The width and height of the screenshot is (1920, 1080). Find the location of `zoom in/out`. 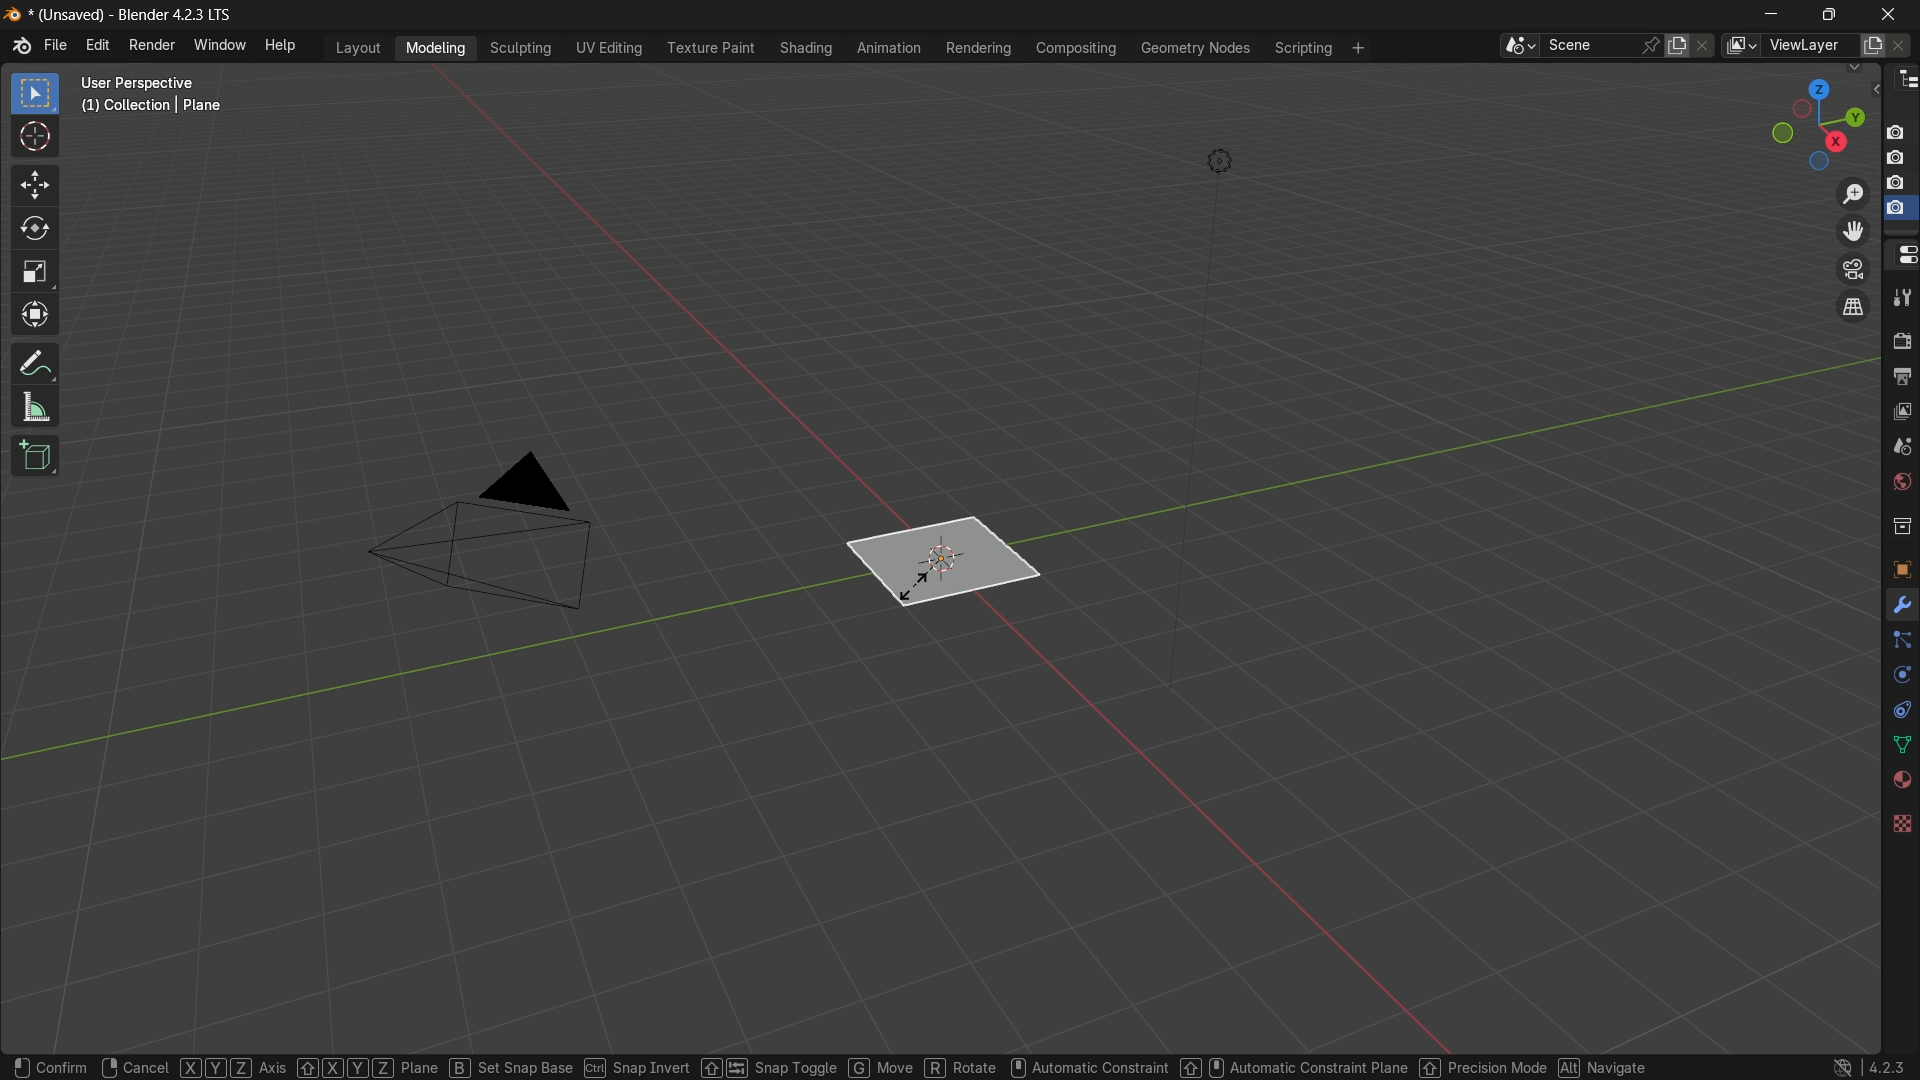

zoom in/out is located at coordinates (1852, 194).